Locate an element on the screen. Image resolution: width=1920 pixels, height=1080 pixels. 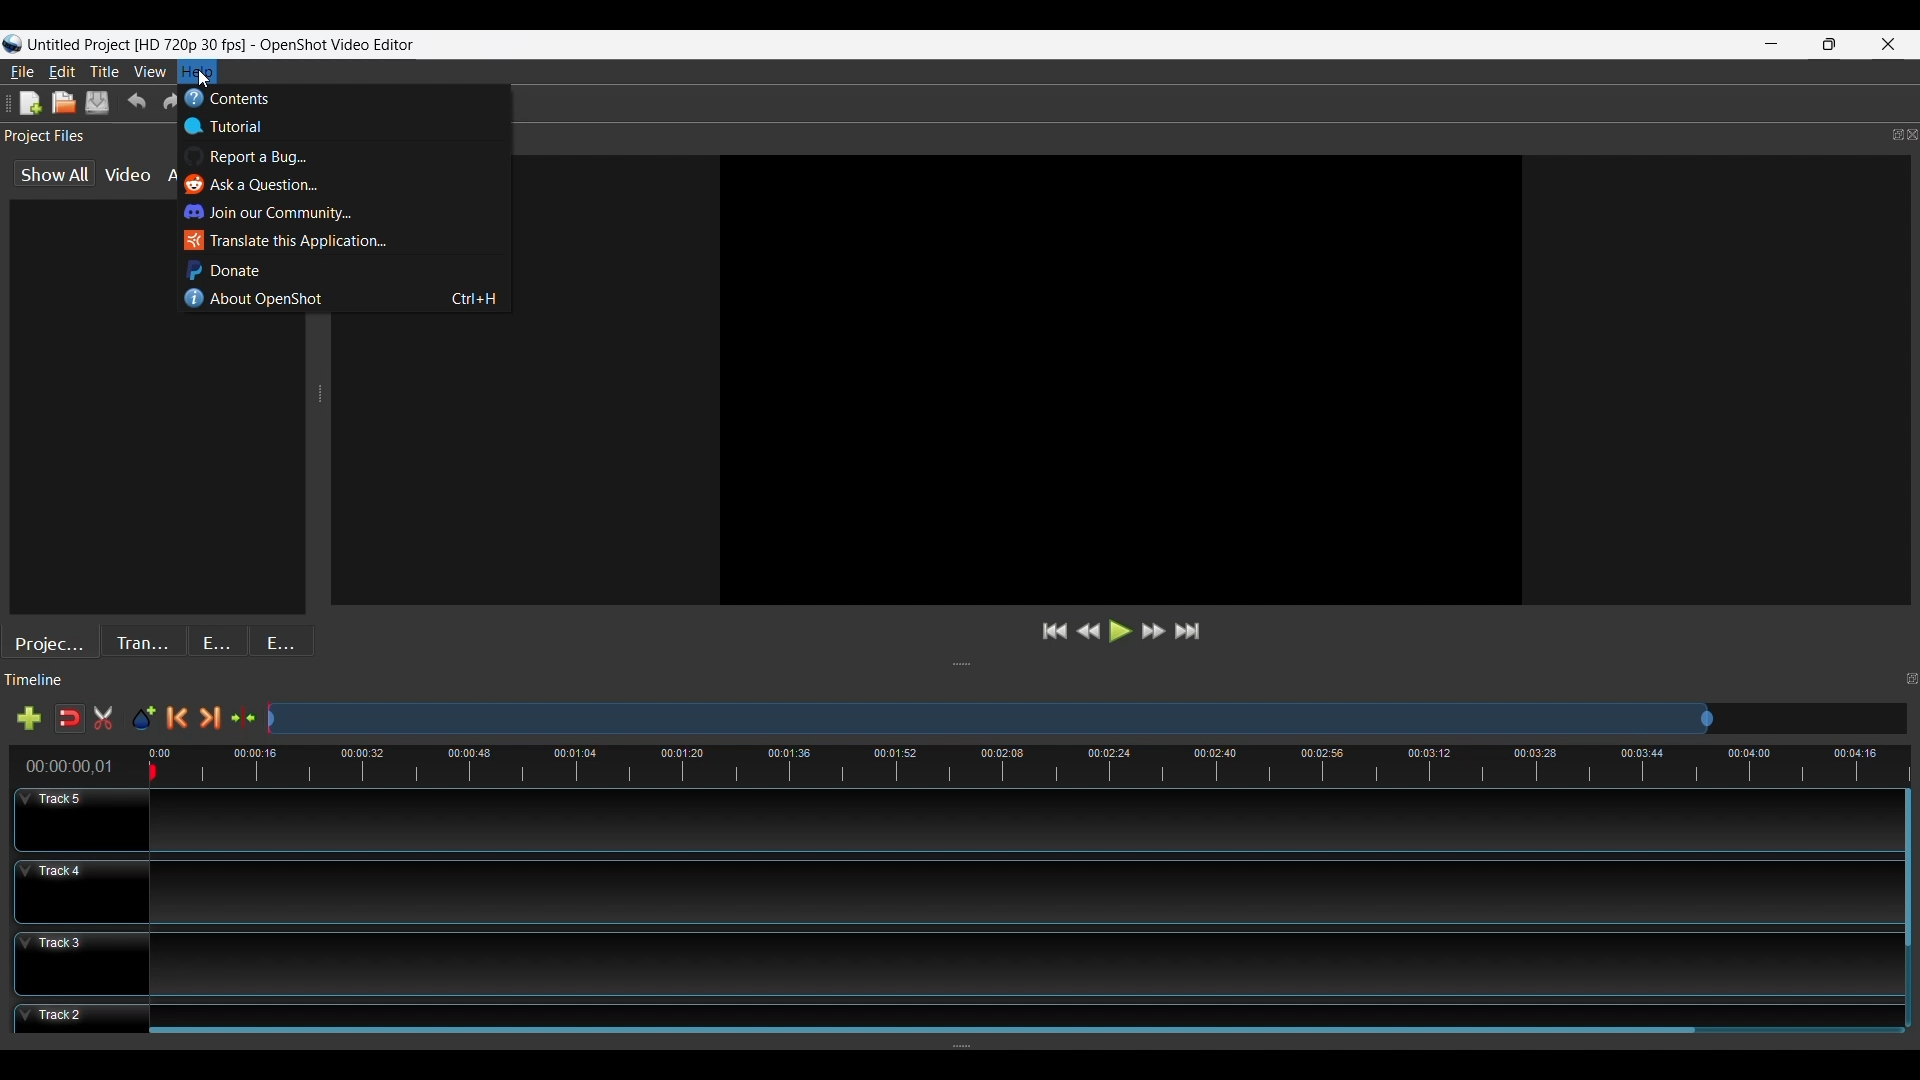
Zoom Slider is located at coordinates (1087, 718).